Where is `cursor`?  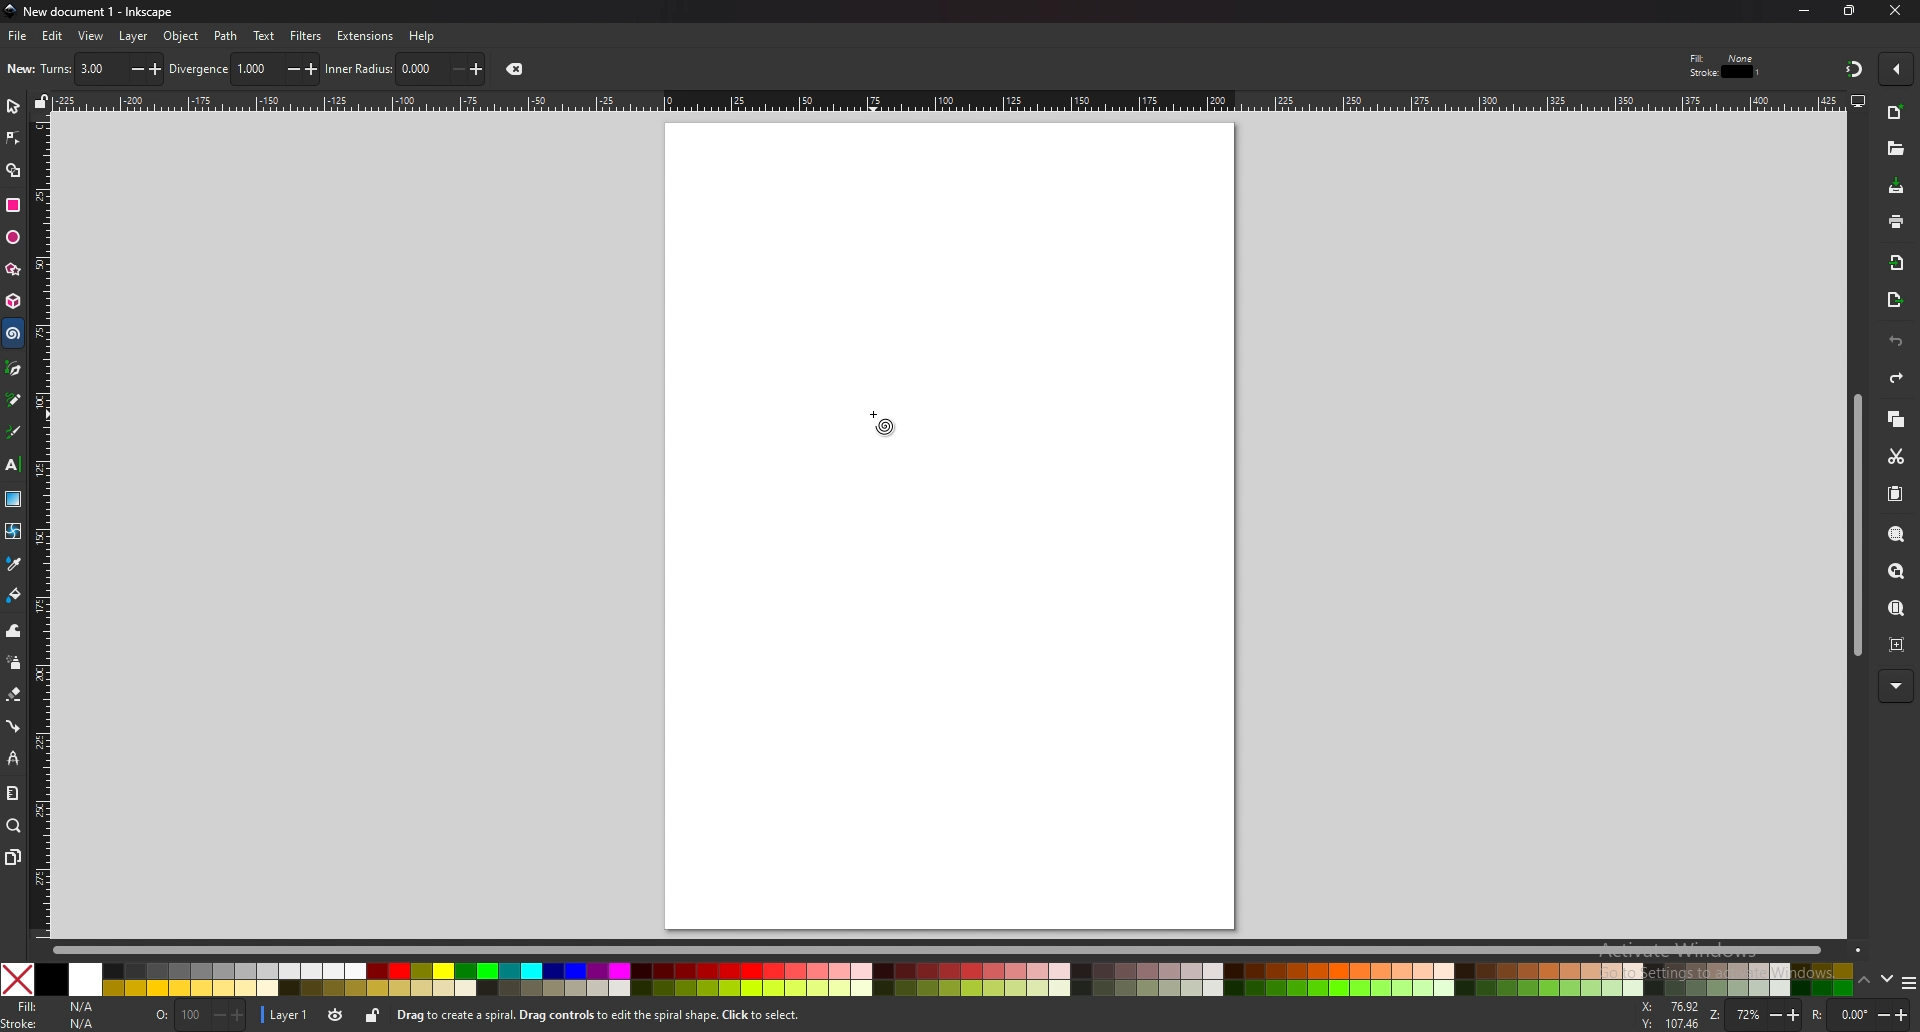
cursor is located at coordinates (880, 420).